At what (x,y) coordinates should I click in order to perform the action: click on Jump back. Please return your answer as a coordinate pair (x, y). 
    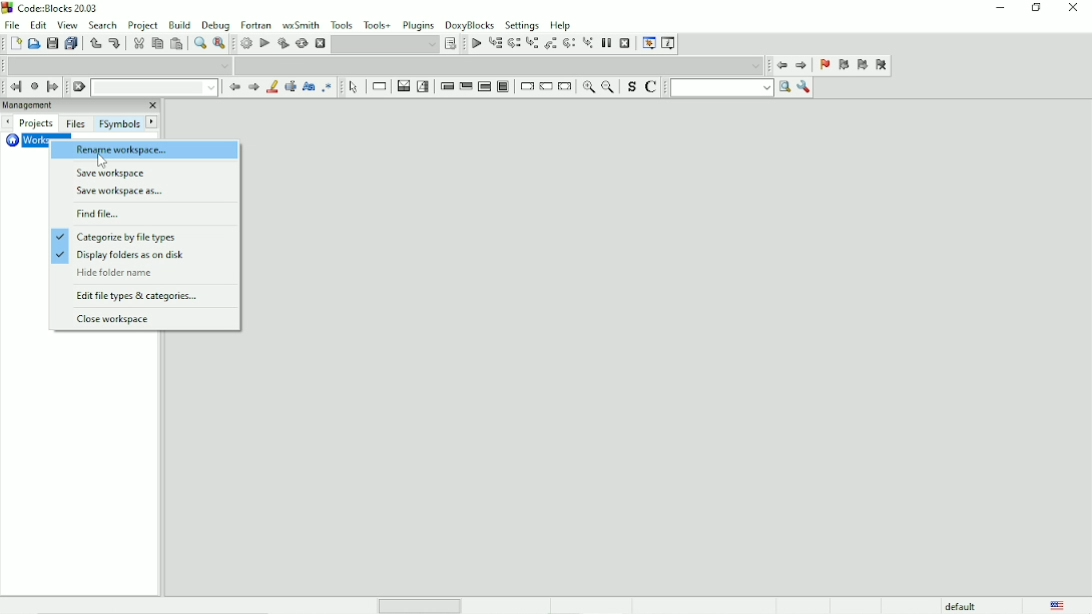
    Looking at the image, I should click on (13, 86).